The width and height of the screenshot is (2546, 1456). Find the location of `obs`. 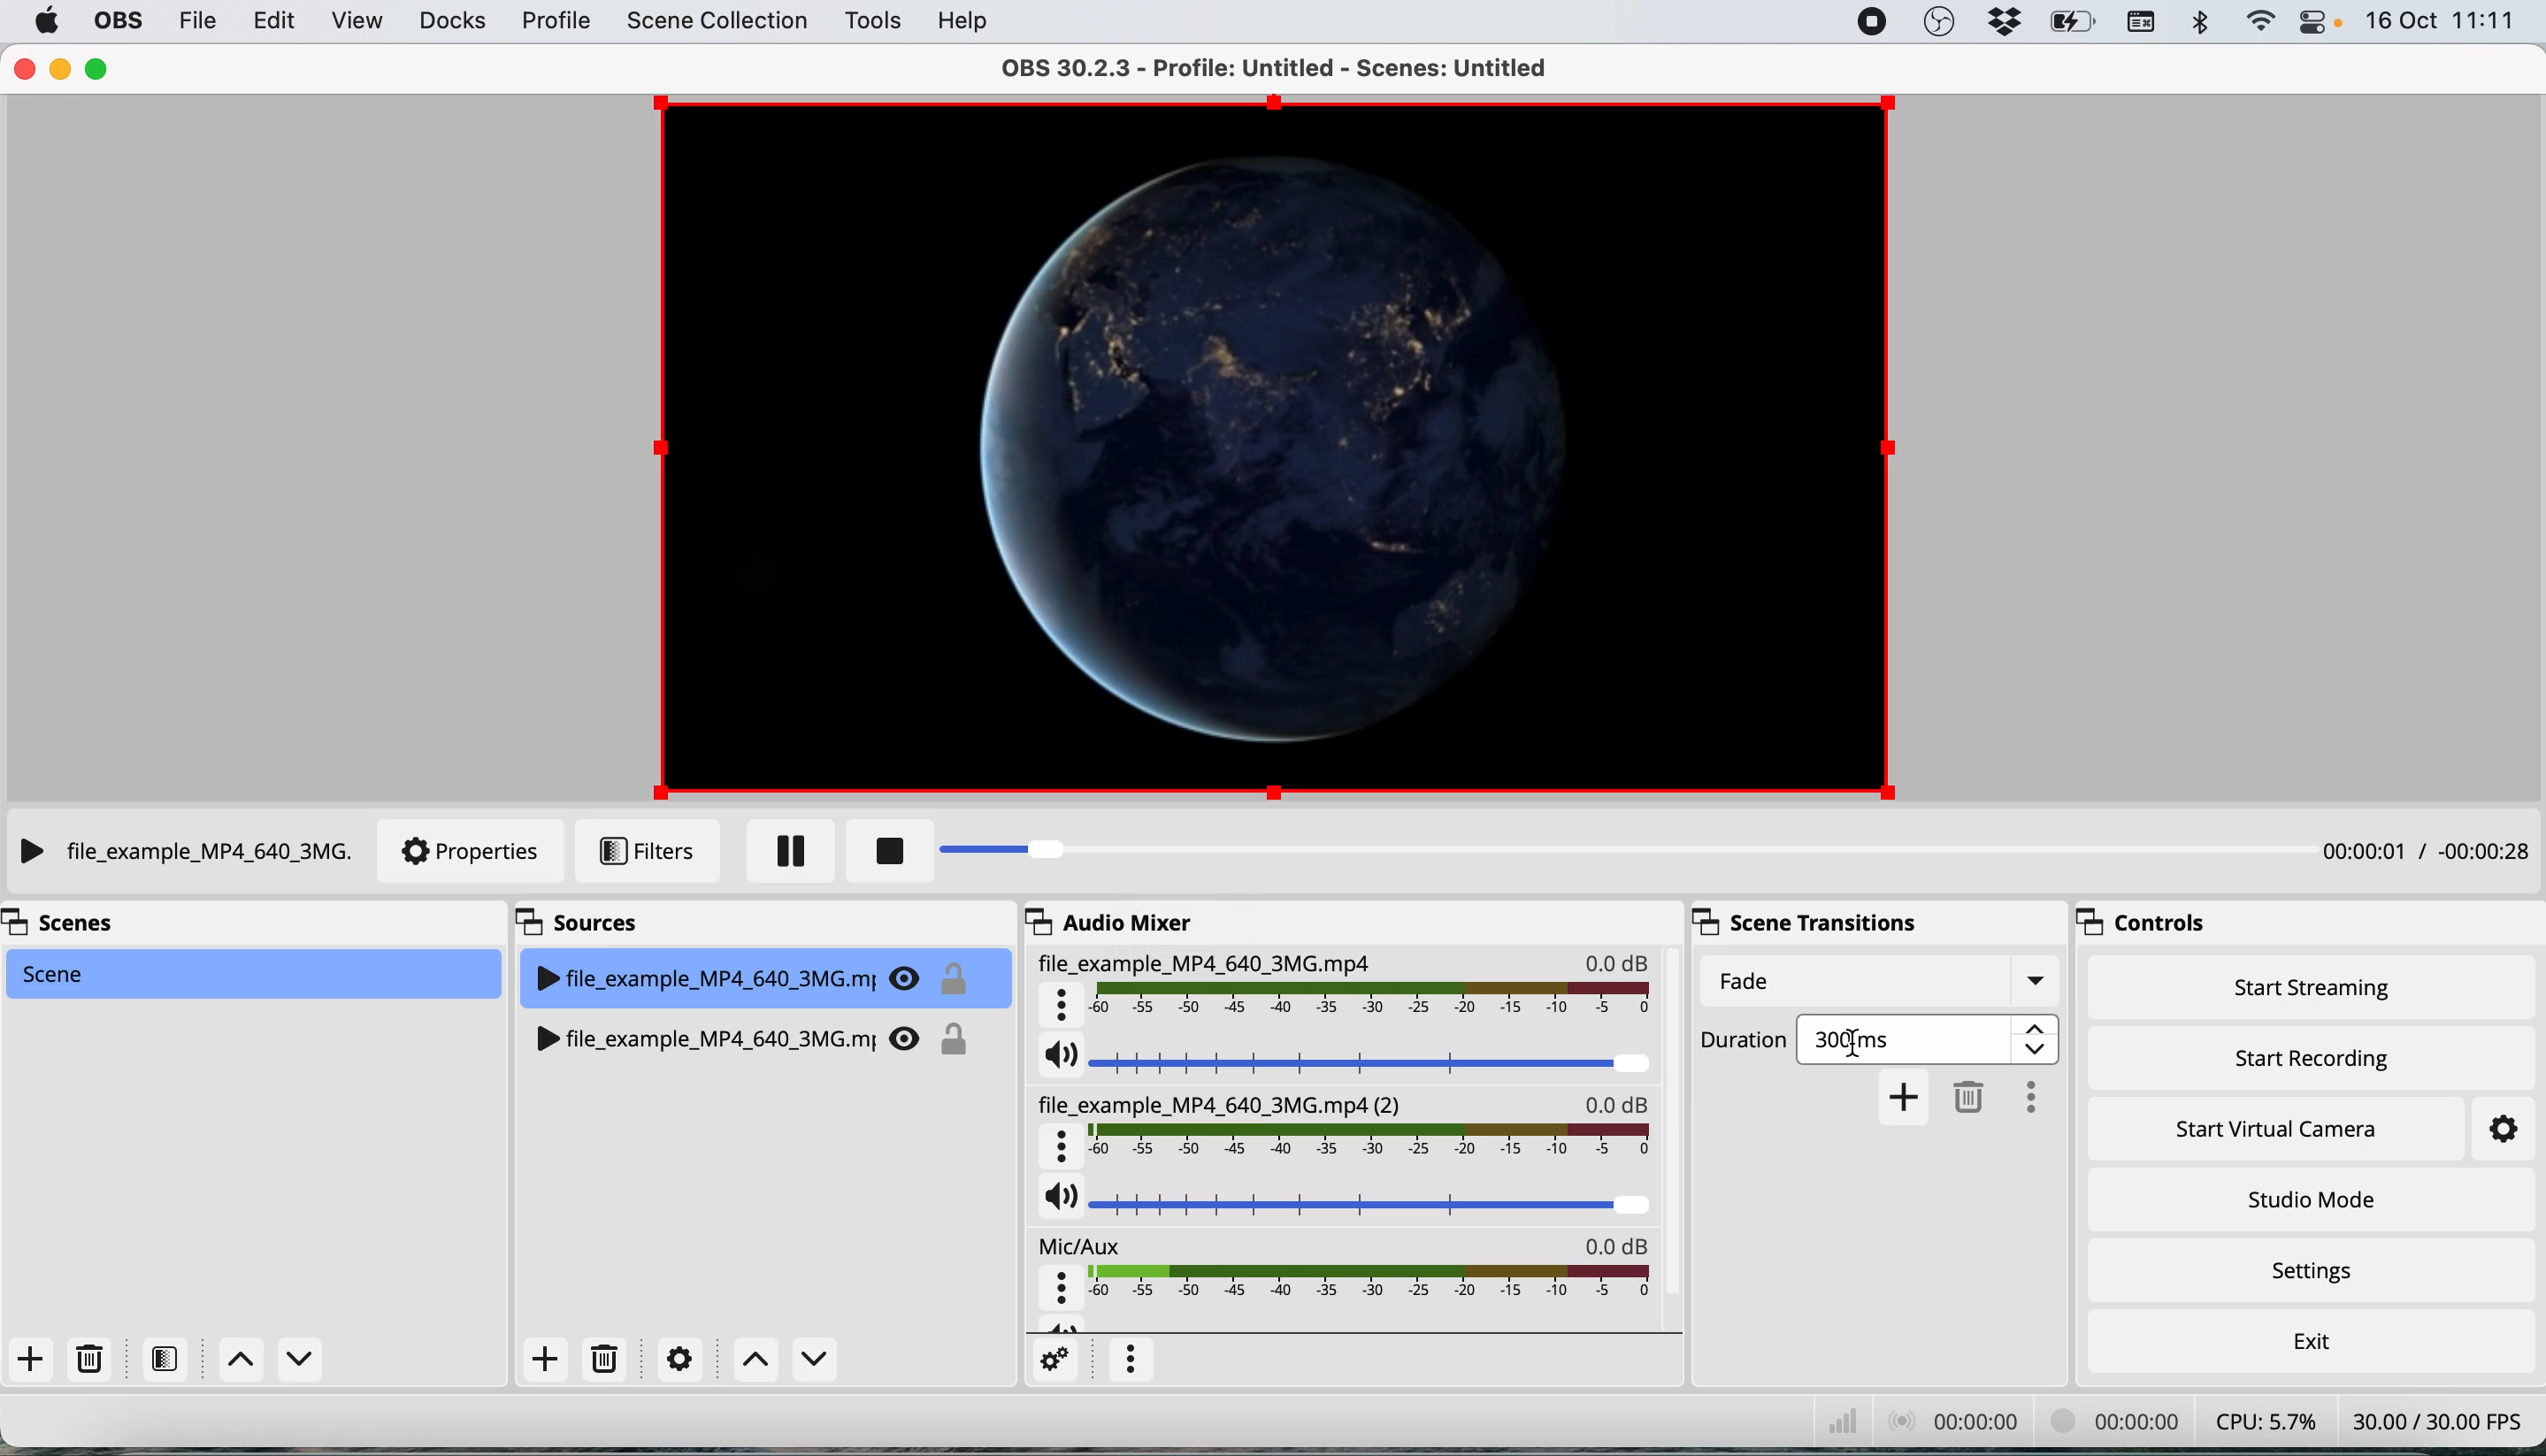

obs is located at coordinates (117, 22).